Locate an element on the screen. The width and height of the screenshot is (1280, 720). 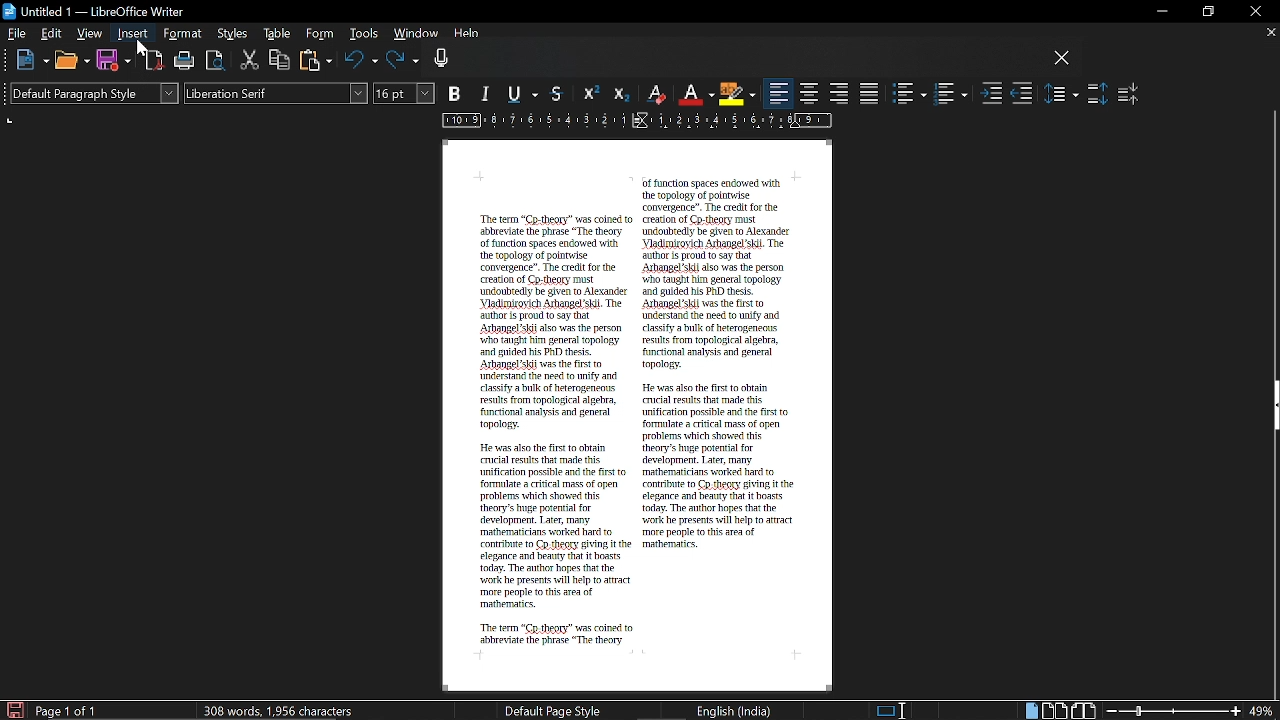
Close is located at coordinates (1254, 12).